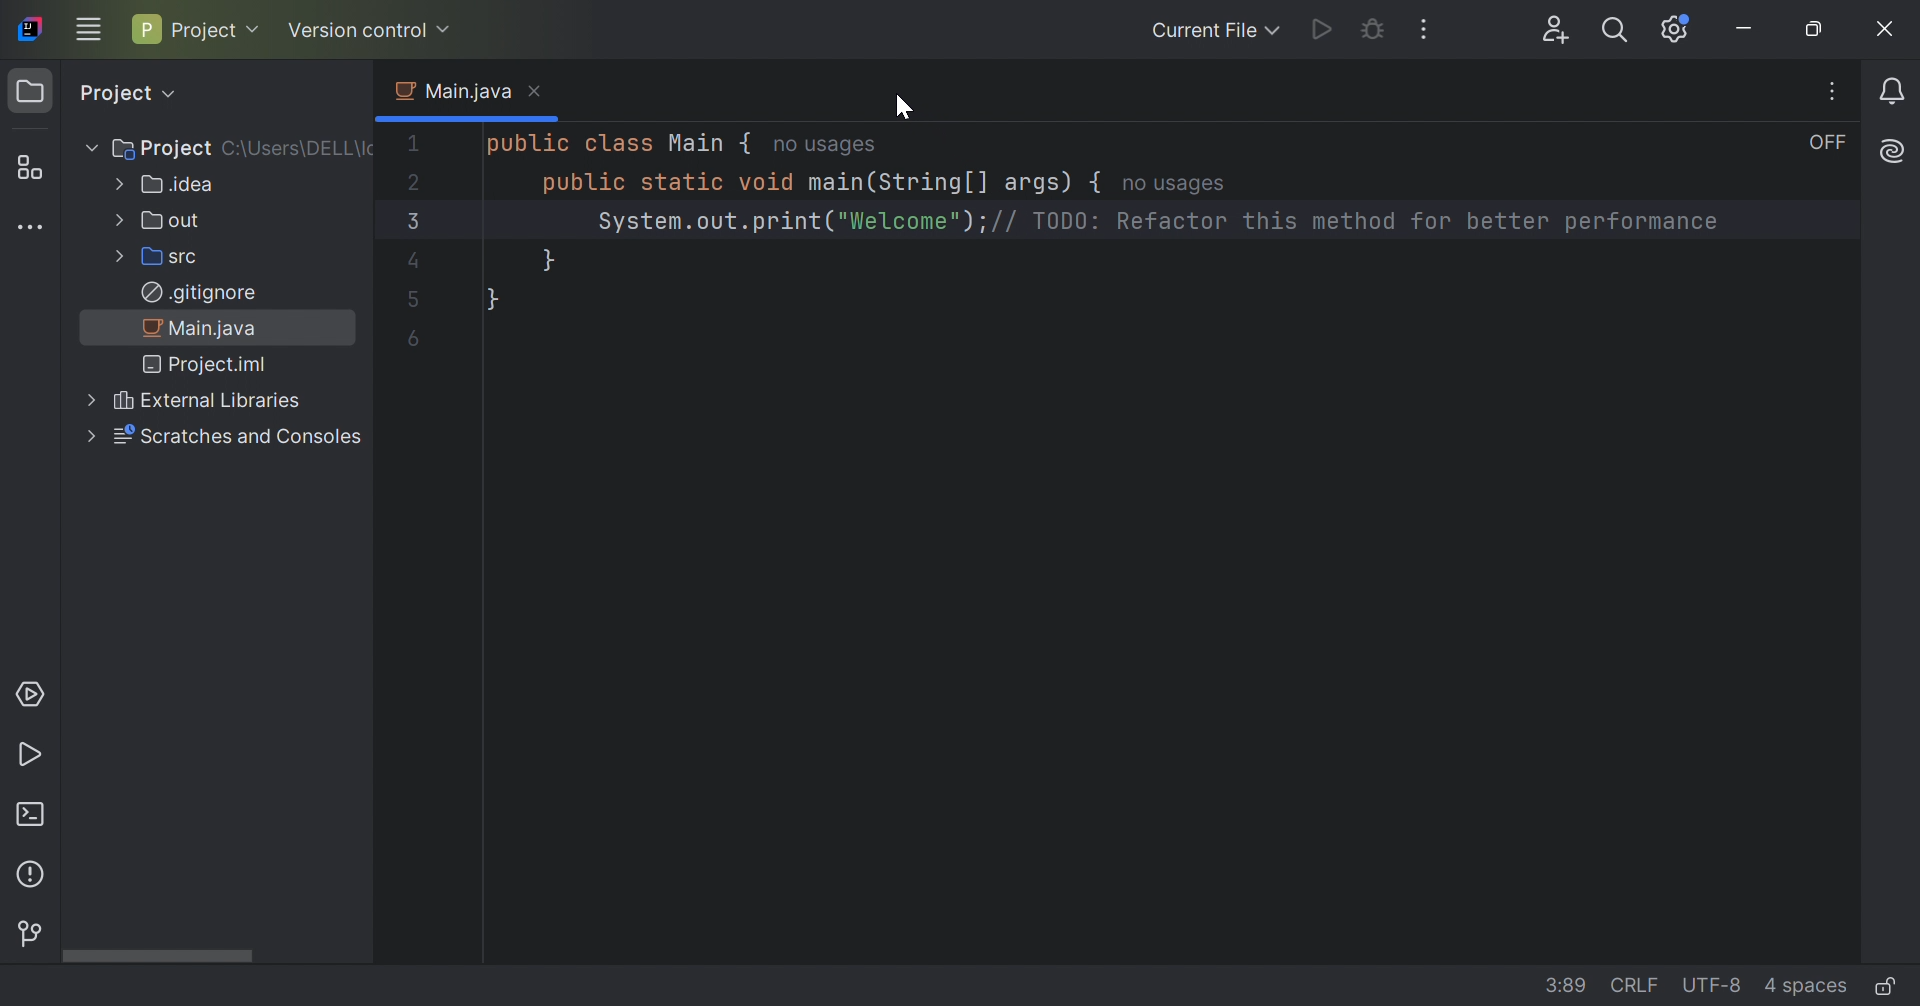 The image size is (1920, 1006). Describe the element at coordinates (198, 293) in the screenshot. I see `.gitignore` at that location.